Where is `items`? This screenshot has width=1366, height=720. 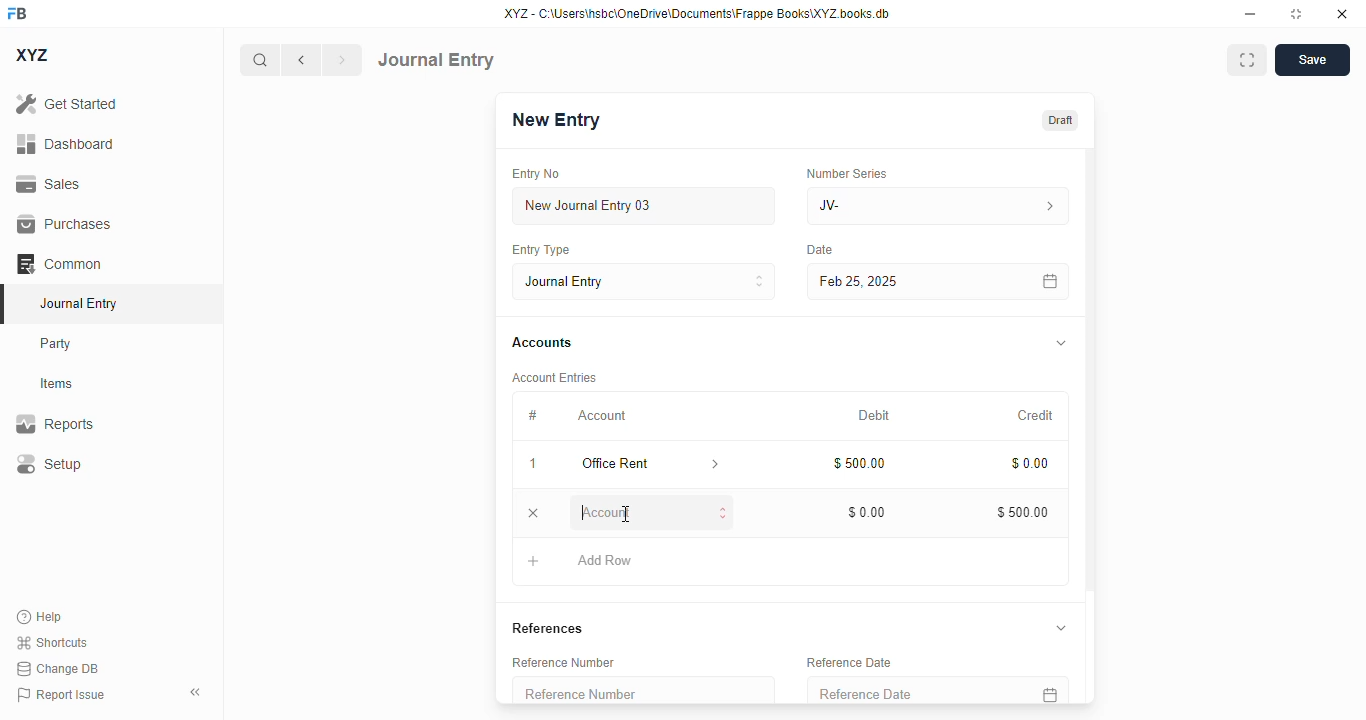
items is located at coordinates (57, 384).